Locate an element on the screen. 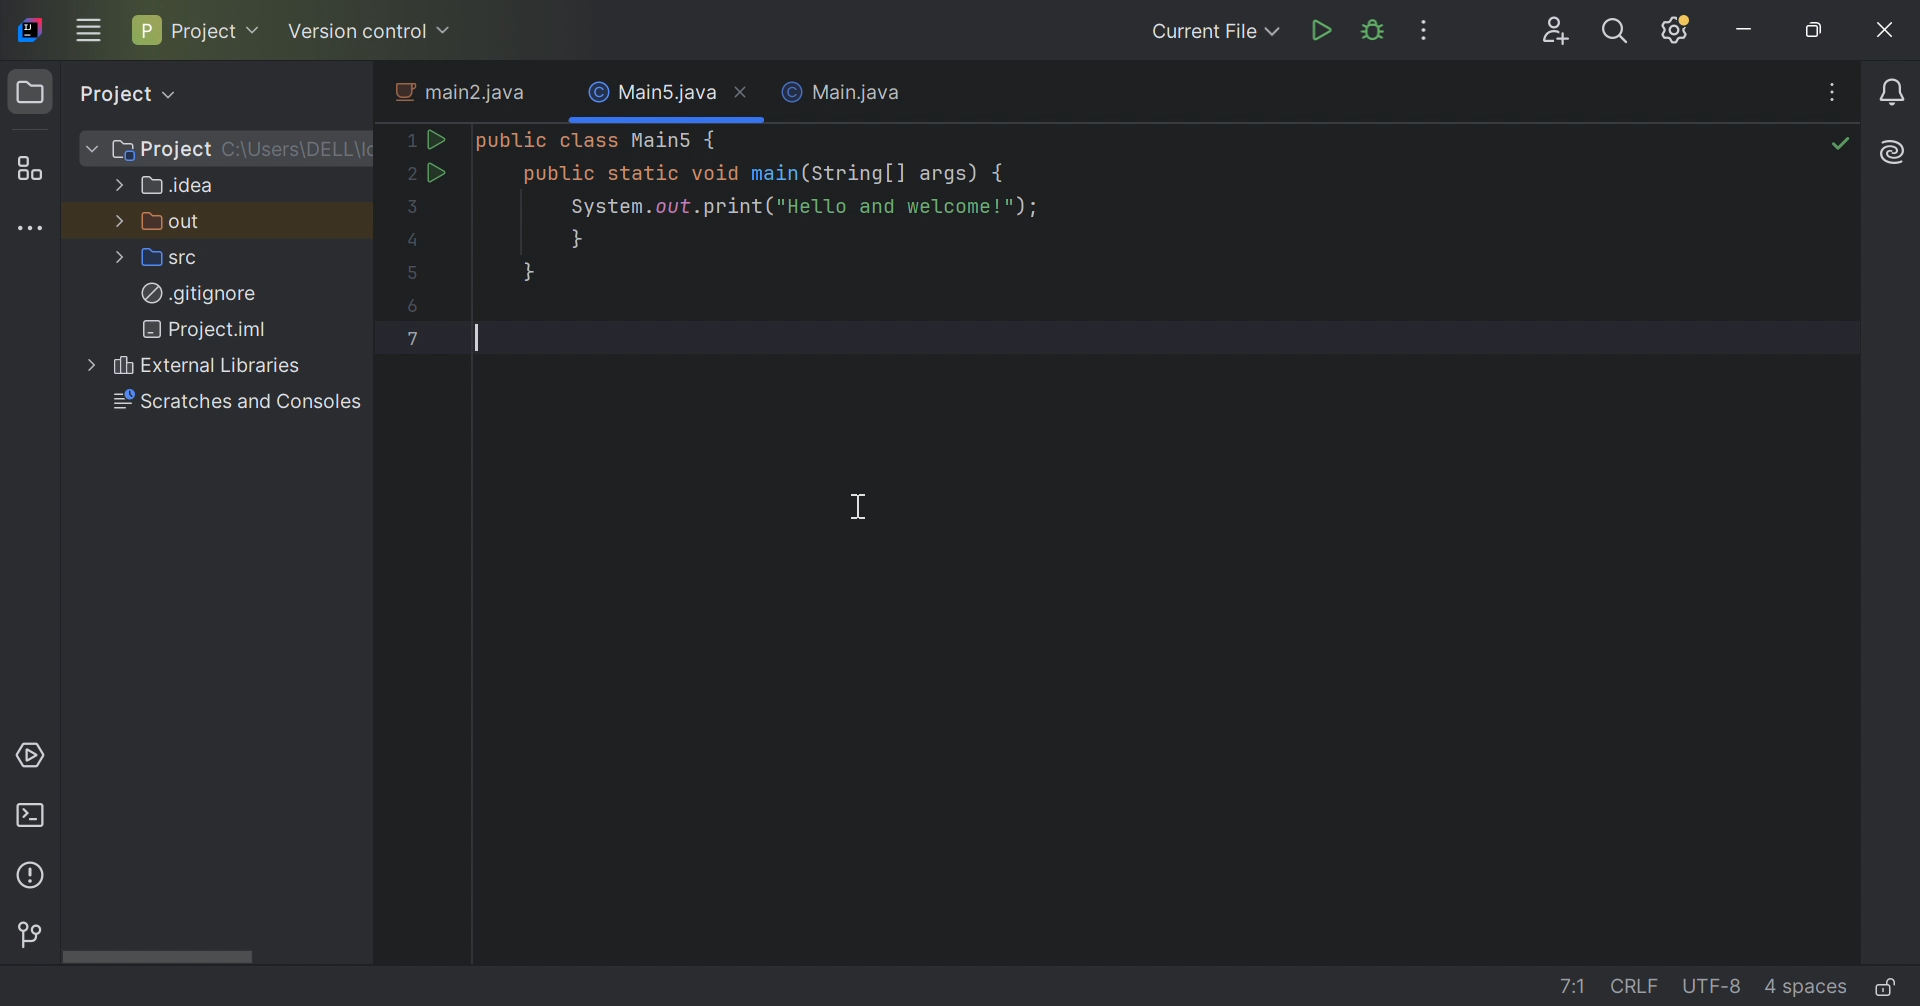 This screenshot has height=1006, width=1920. code is located at coordinates (931, 237).